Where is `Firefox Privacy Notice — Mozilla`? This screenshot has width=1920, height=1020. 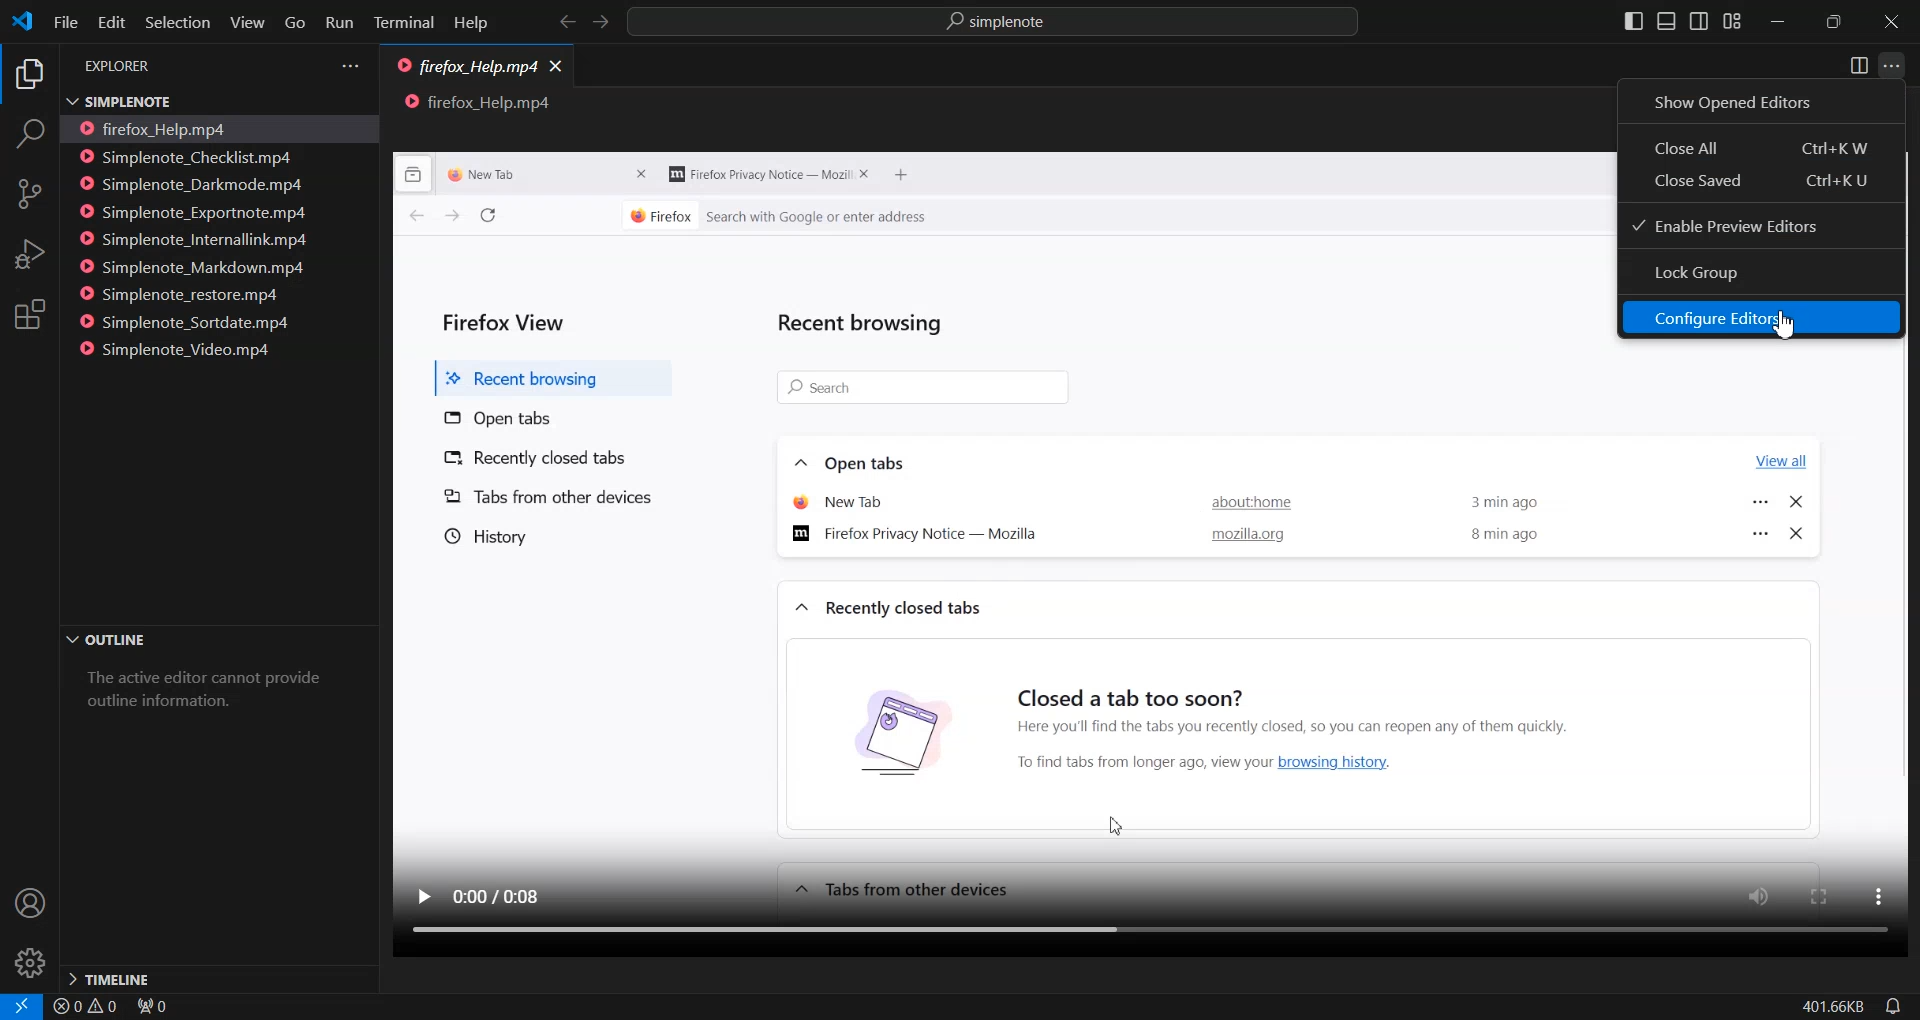 Firefox Privacy Notice — Mozilla is located at coordinates (923, 536).